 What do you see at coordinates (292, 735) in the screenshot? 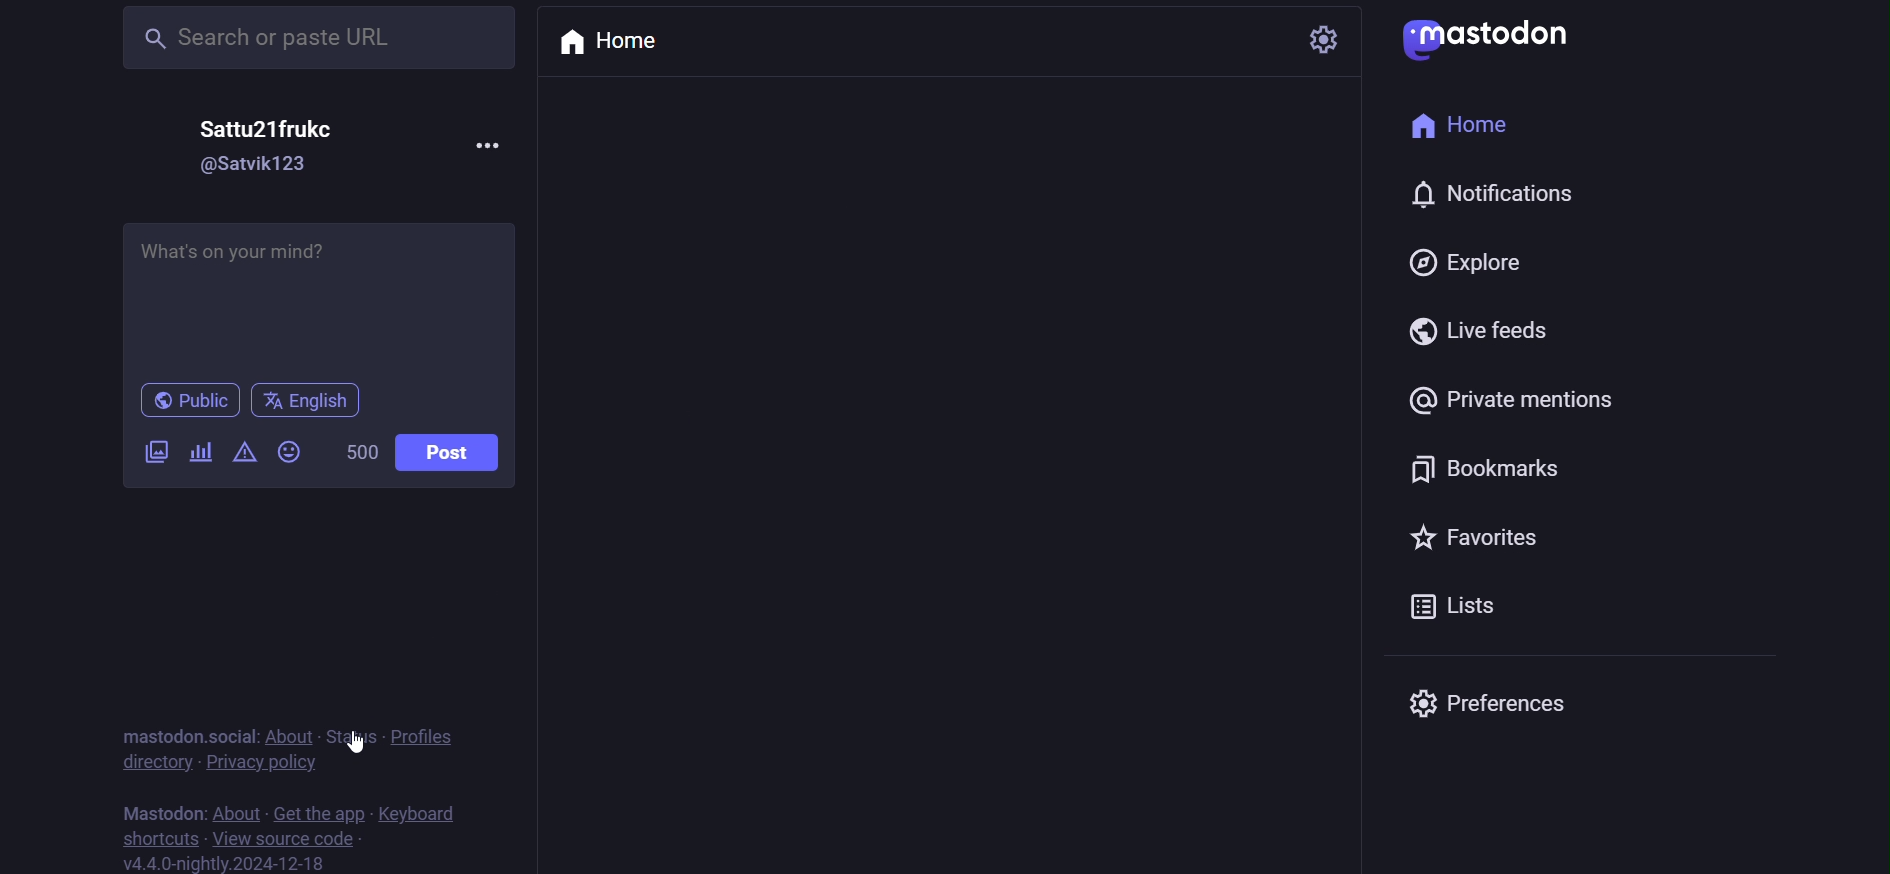
I see `about` at bounding box center [292, 735].